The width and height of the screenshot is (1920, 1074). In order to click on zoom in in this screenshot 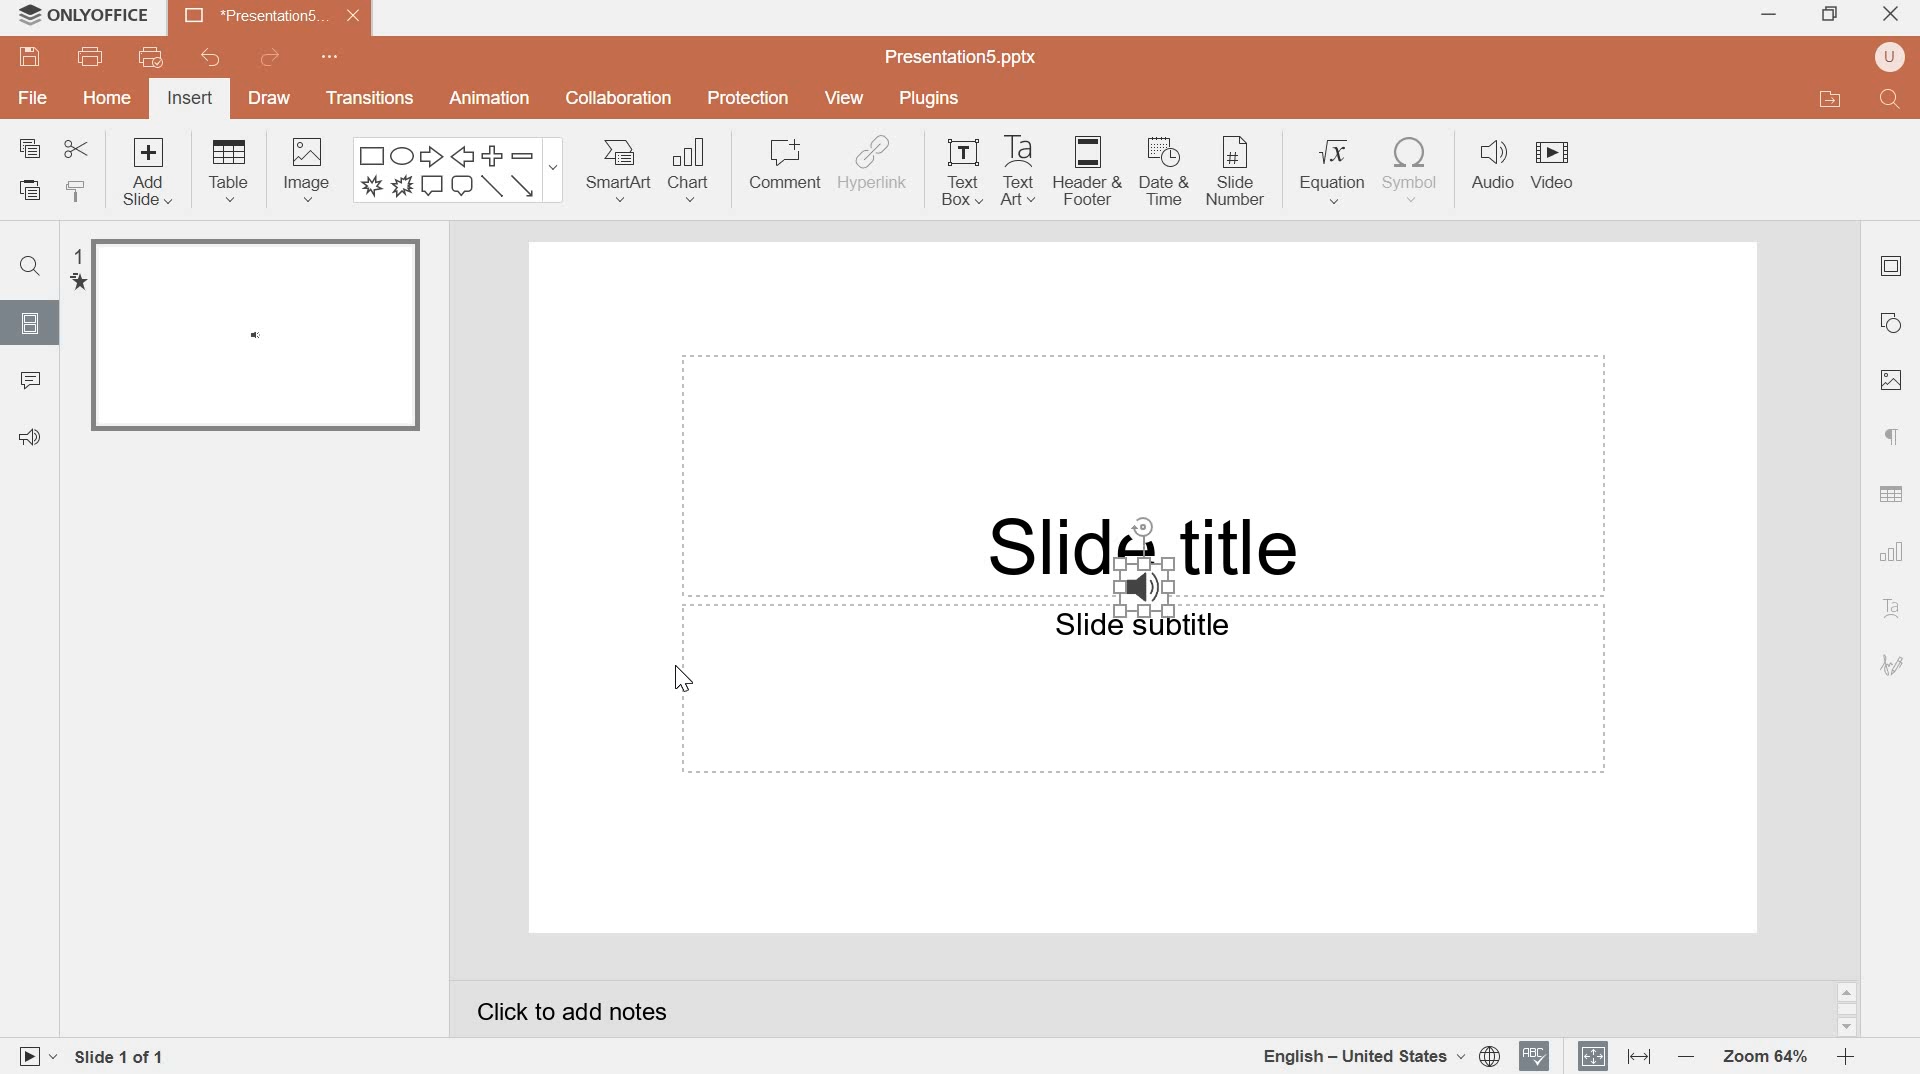, I will do `click(1845, 1056)`.